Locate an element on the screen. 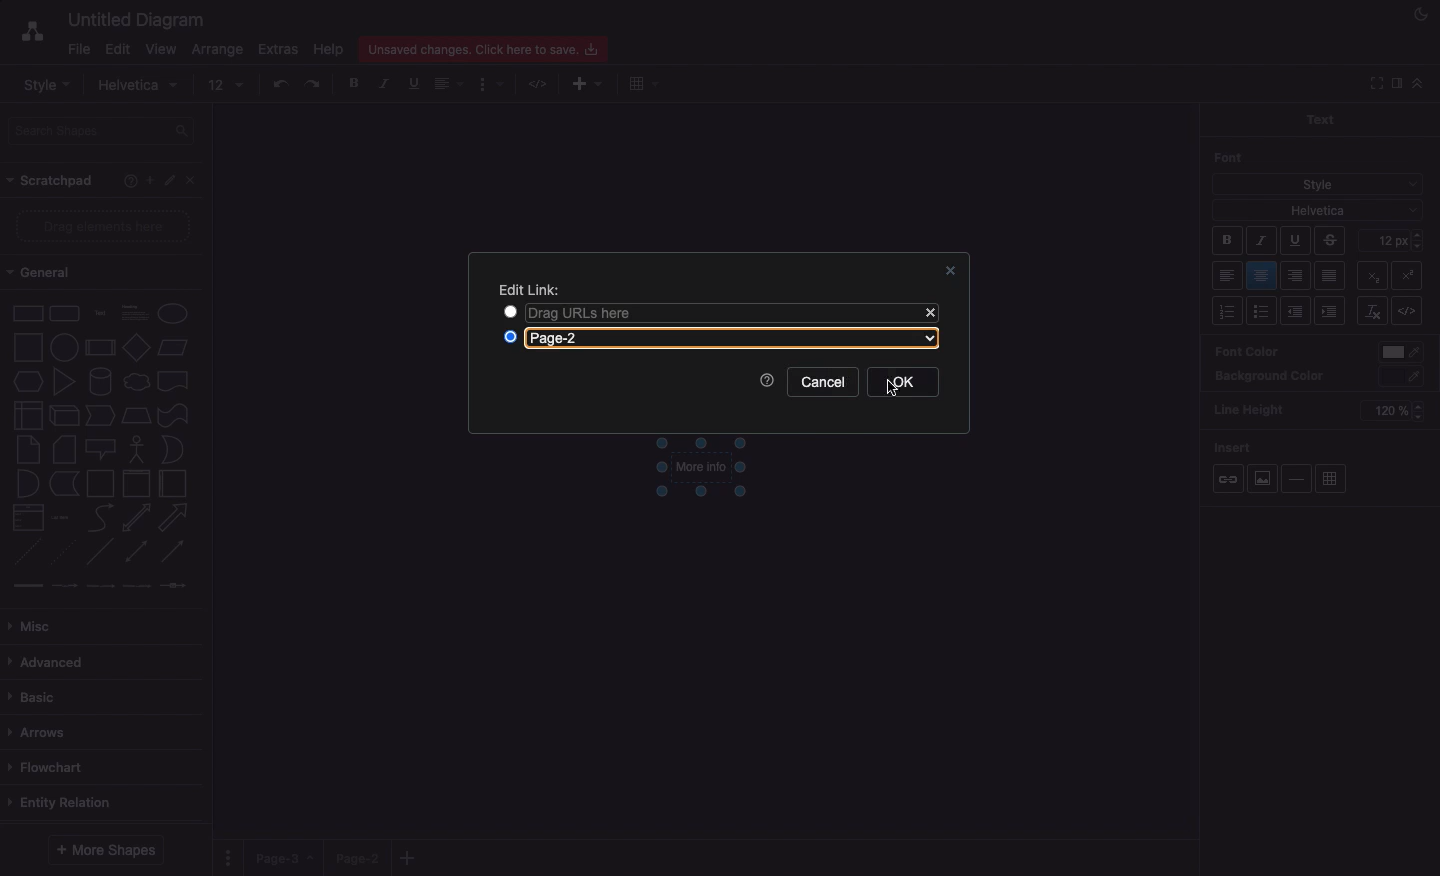 Image resolution: width=1440 pixels, height=876 pixels. internal storage is located at coordinates (29, 415).